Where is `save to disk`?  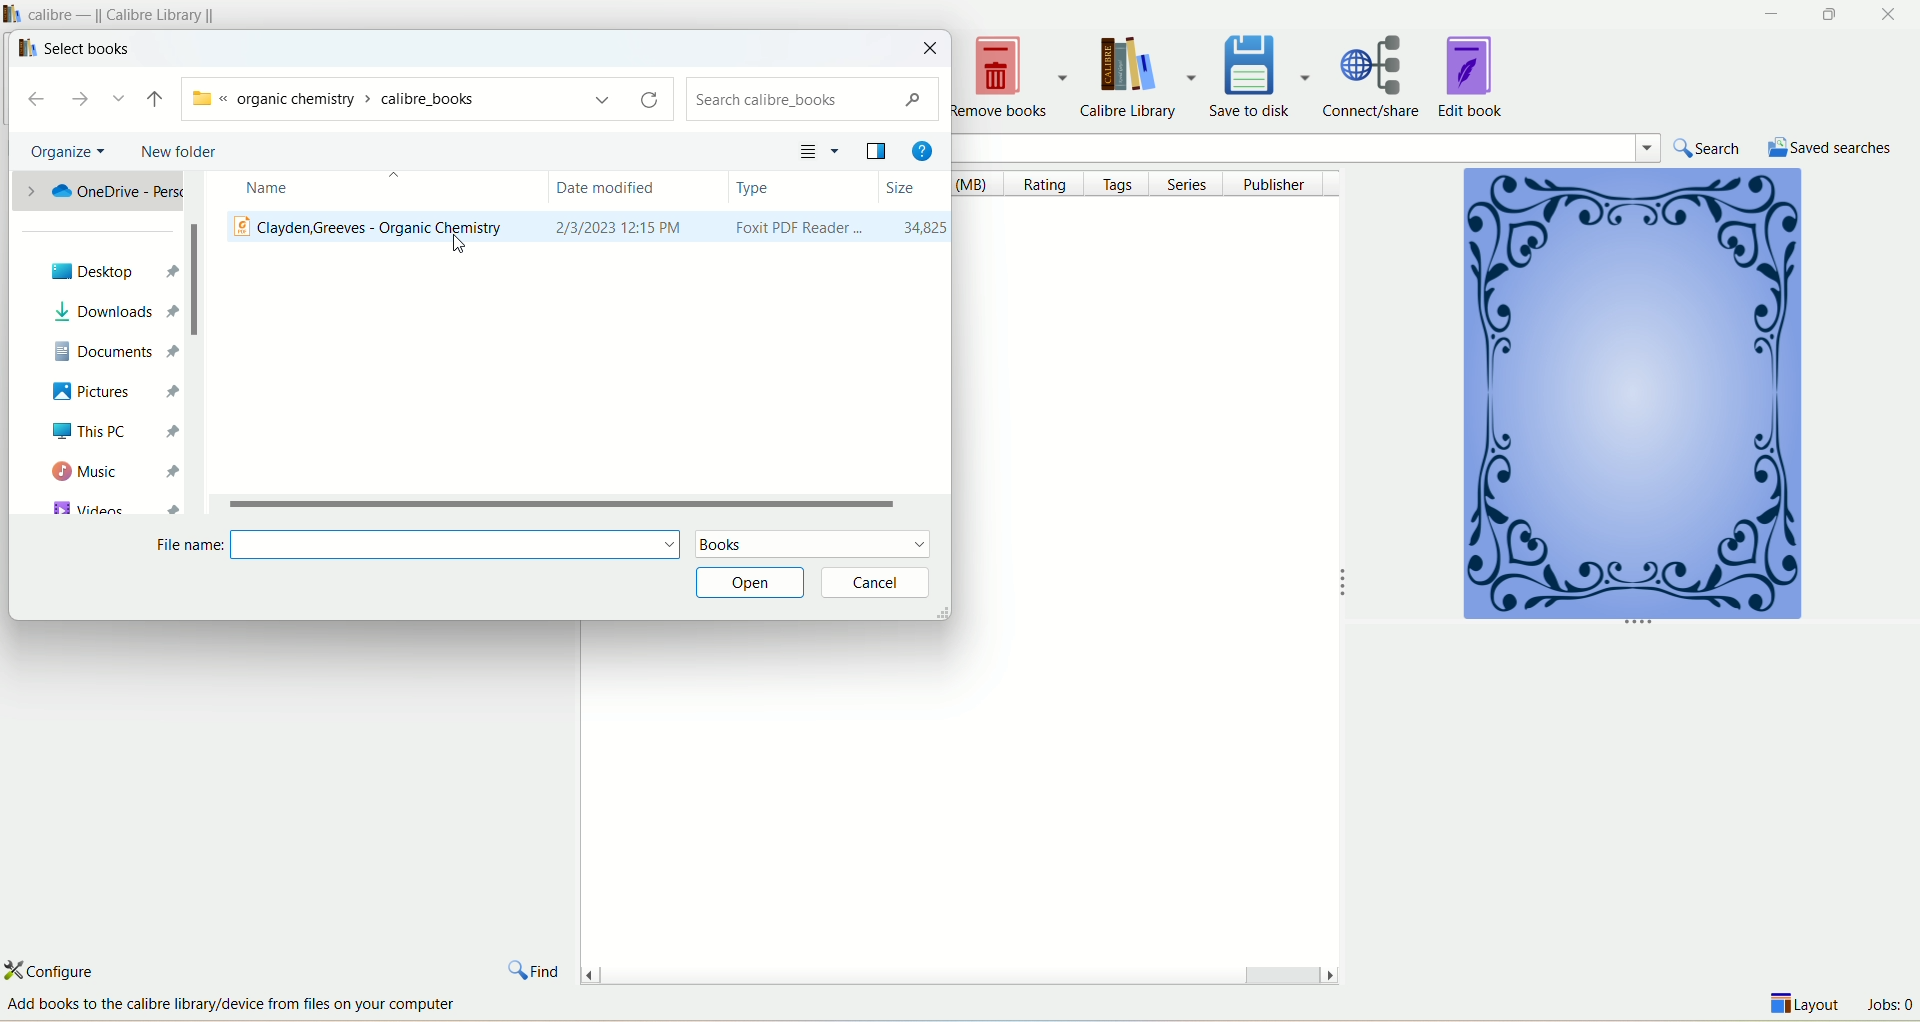 save to disk is located at coordinates (1263, 74).